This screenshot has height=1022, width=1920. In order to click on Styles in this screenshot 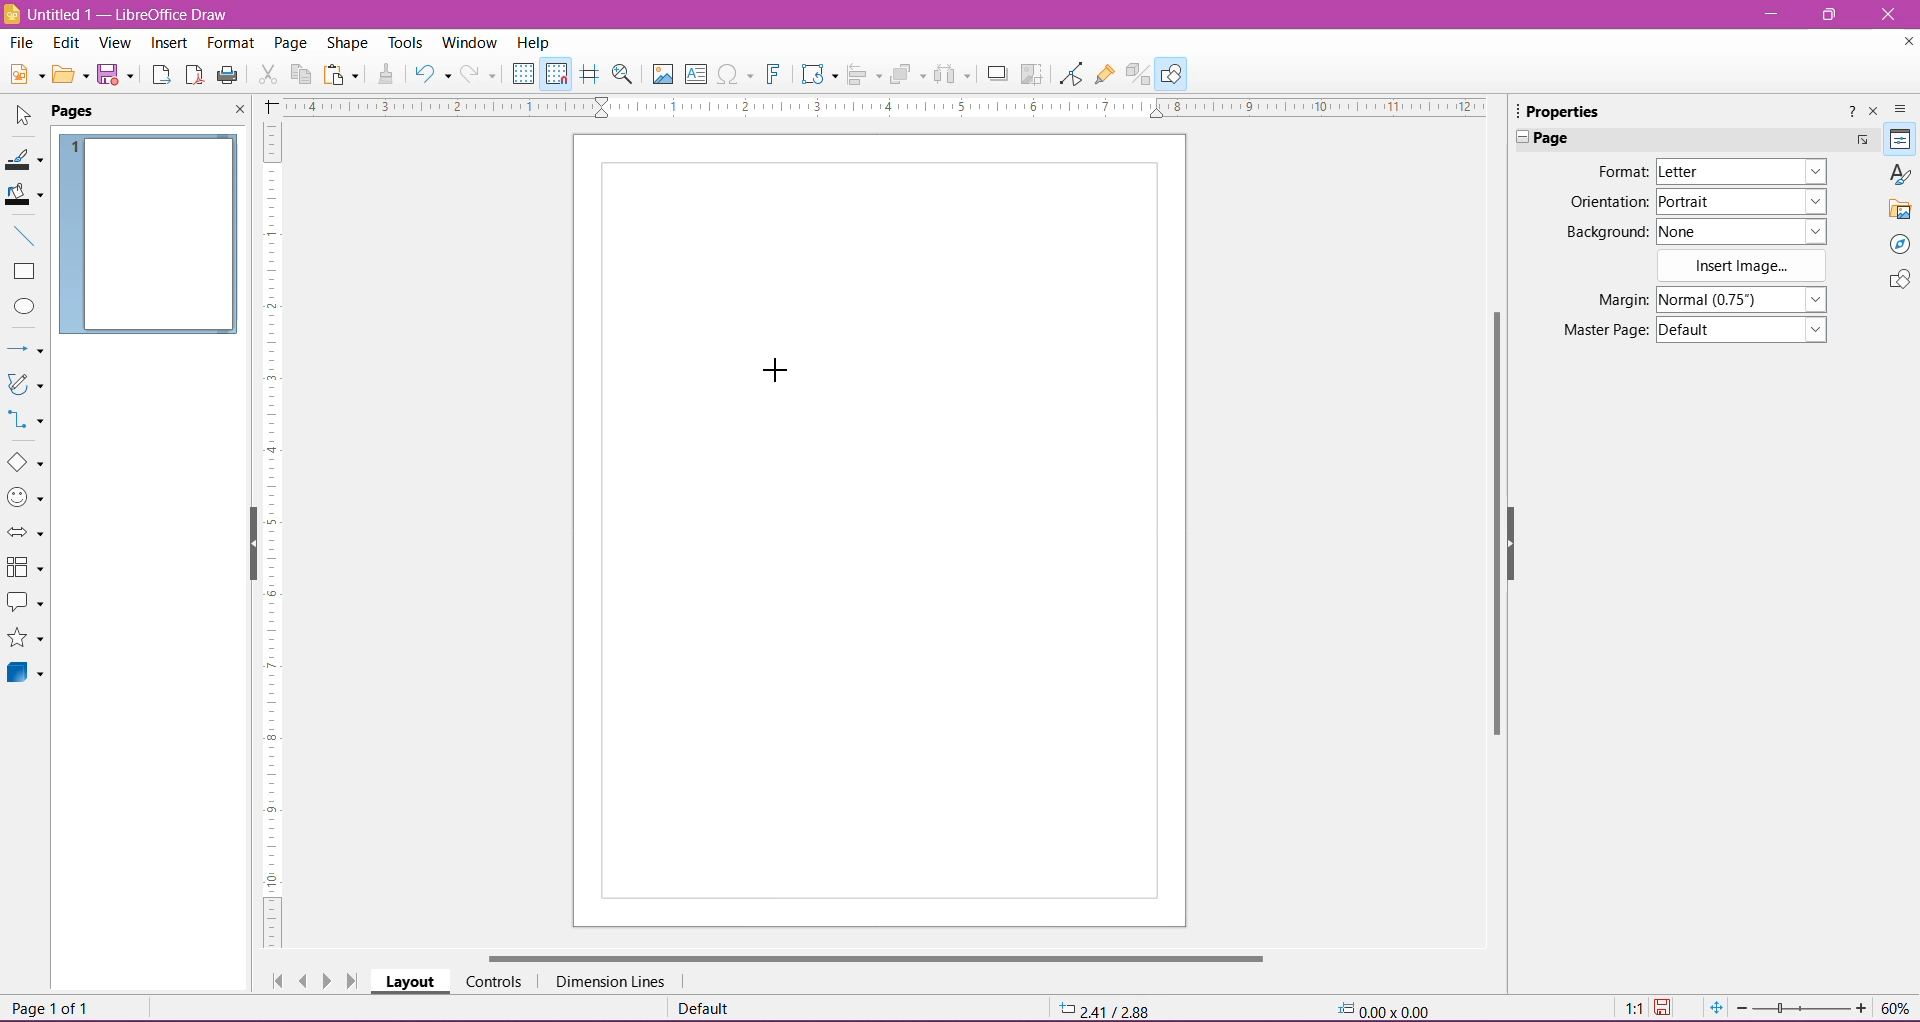, I will do `click(1898, 174)`.